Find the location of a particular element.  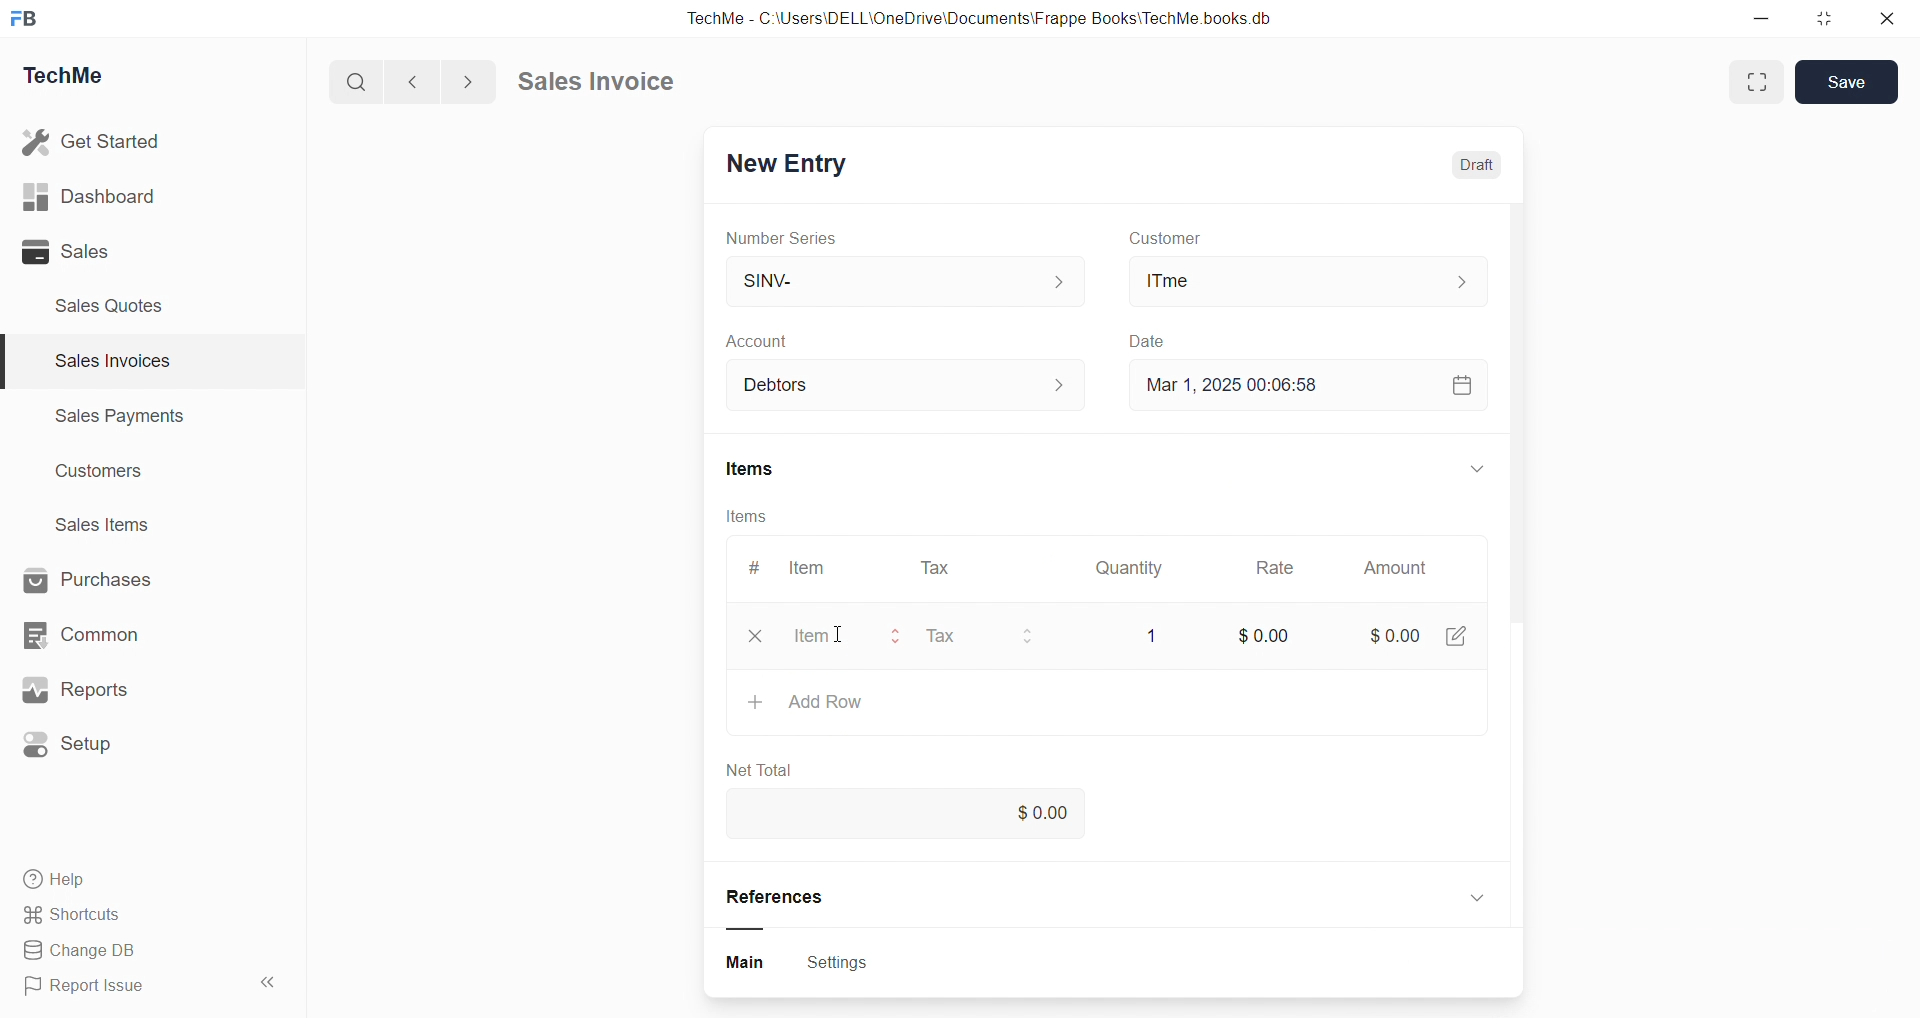

 Tax  is located at coordinates (994, 632).